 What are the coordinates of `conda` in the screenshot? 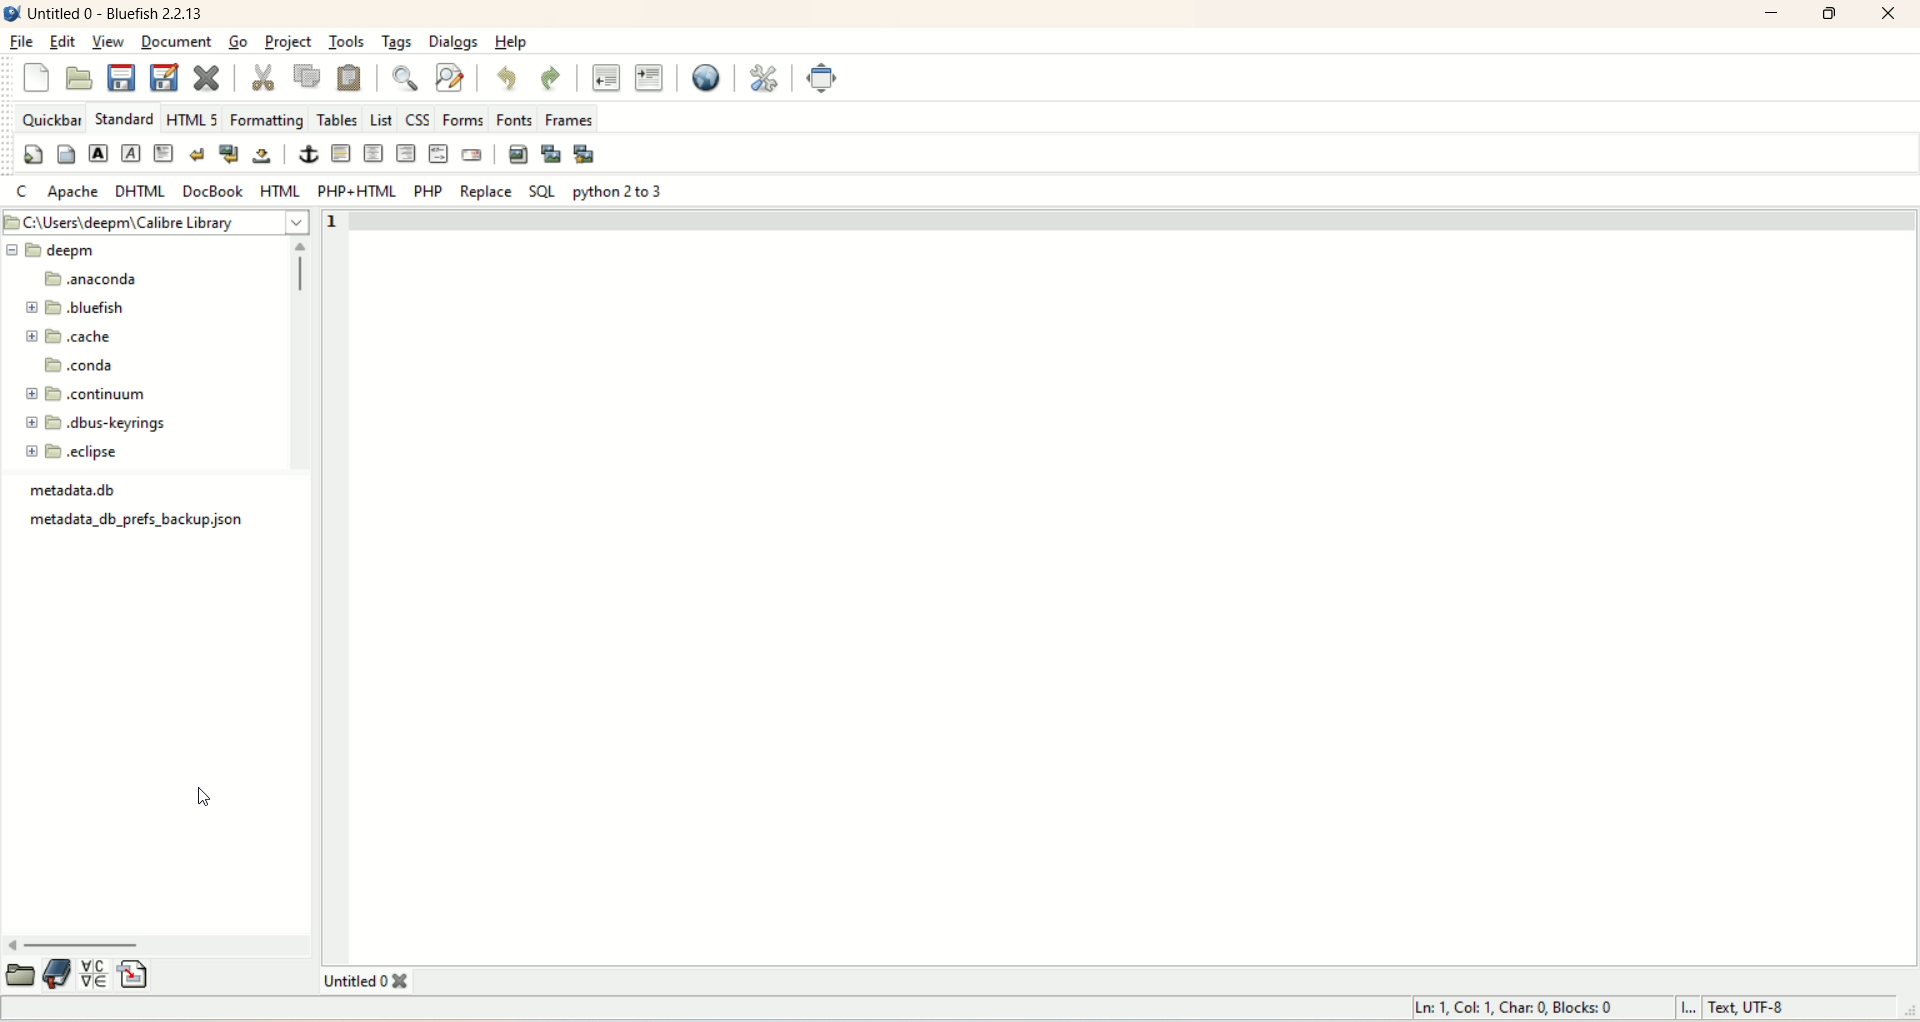 It's located at (93, 368).